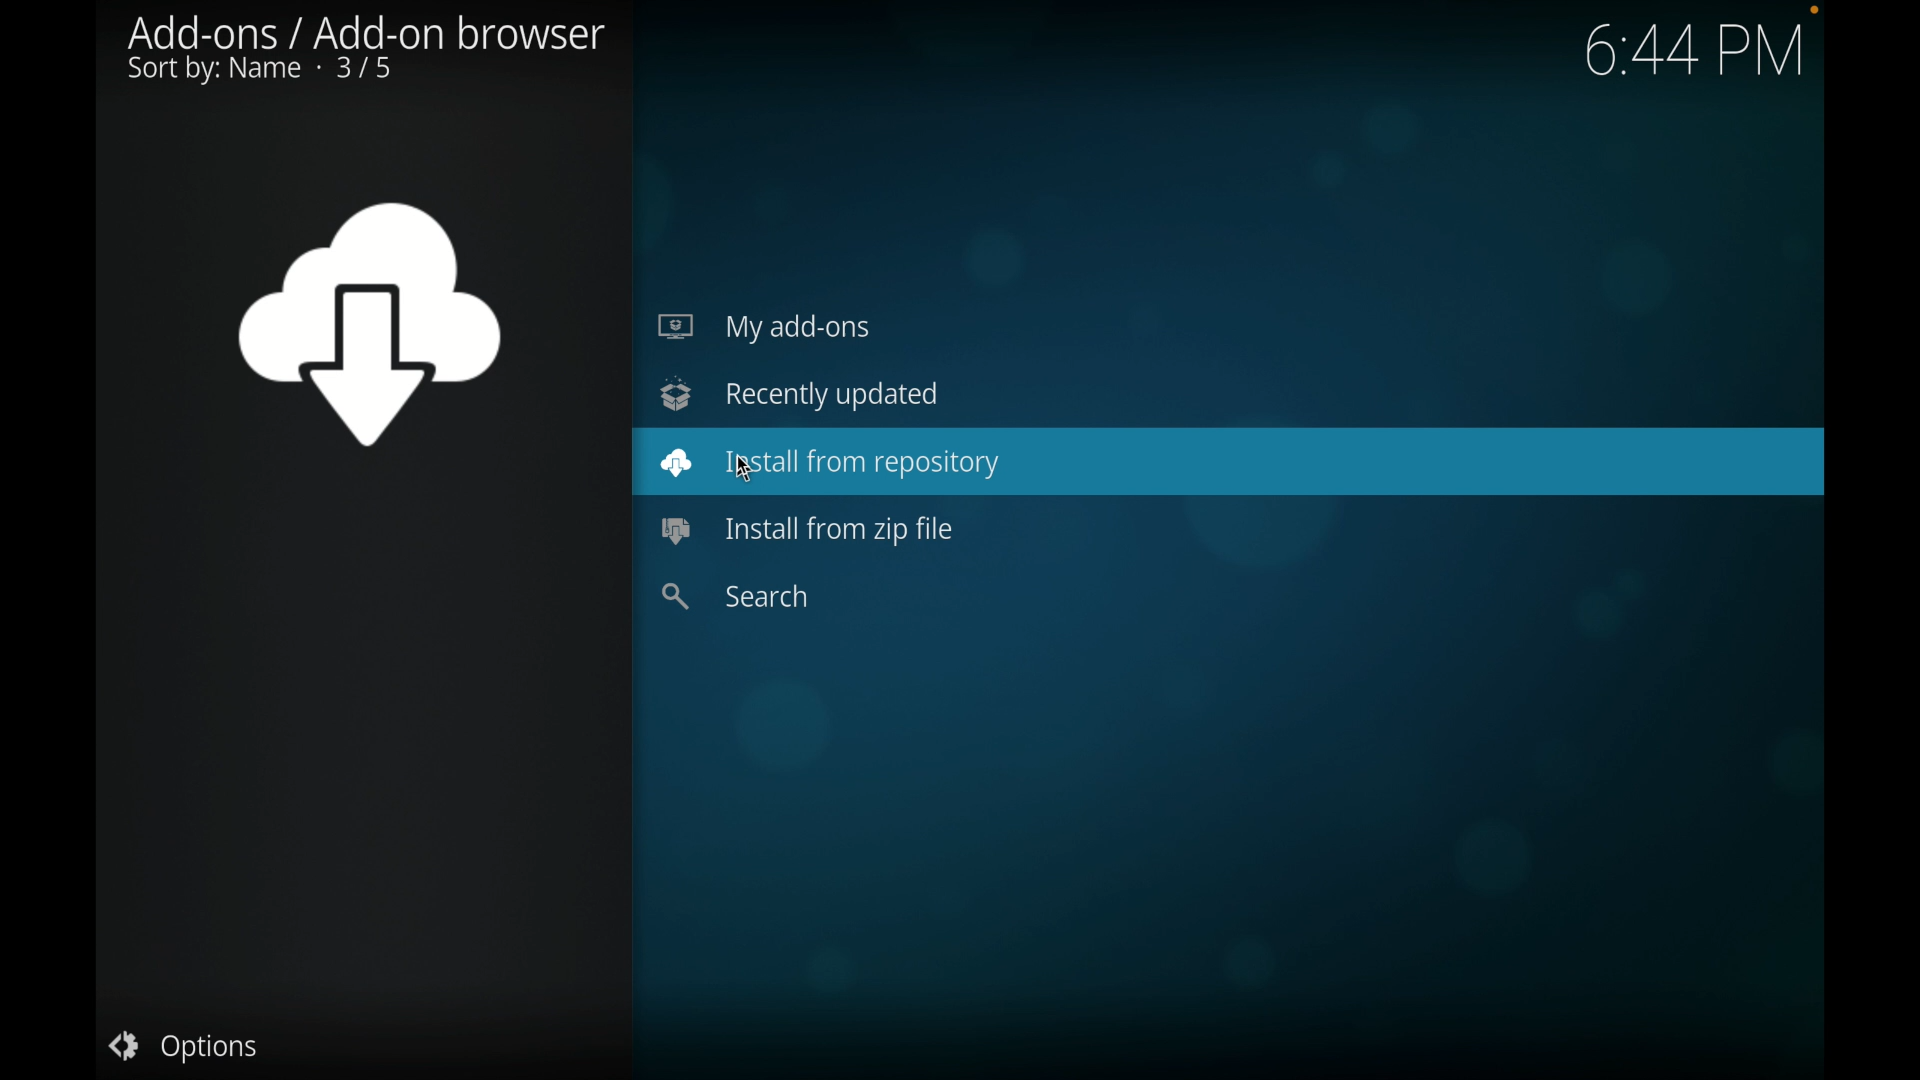 This screenshot has height=1080, width=1920. What do you see at coordinates (763, 327) in the screenshot?
I see `my add-ons` at bounding box center [763, 327].